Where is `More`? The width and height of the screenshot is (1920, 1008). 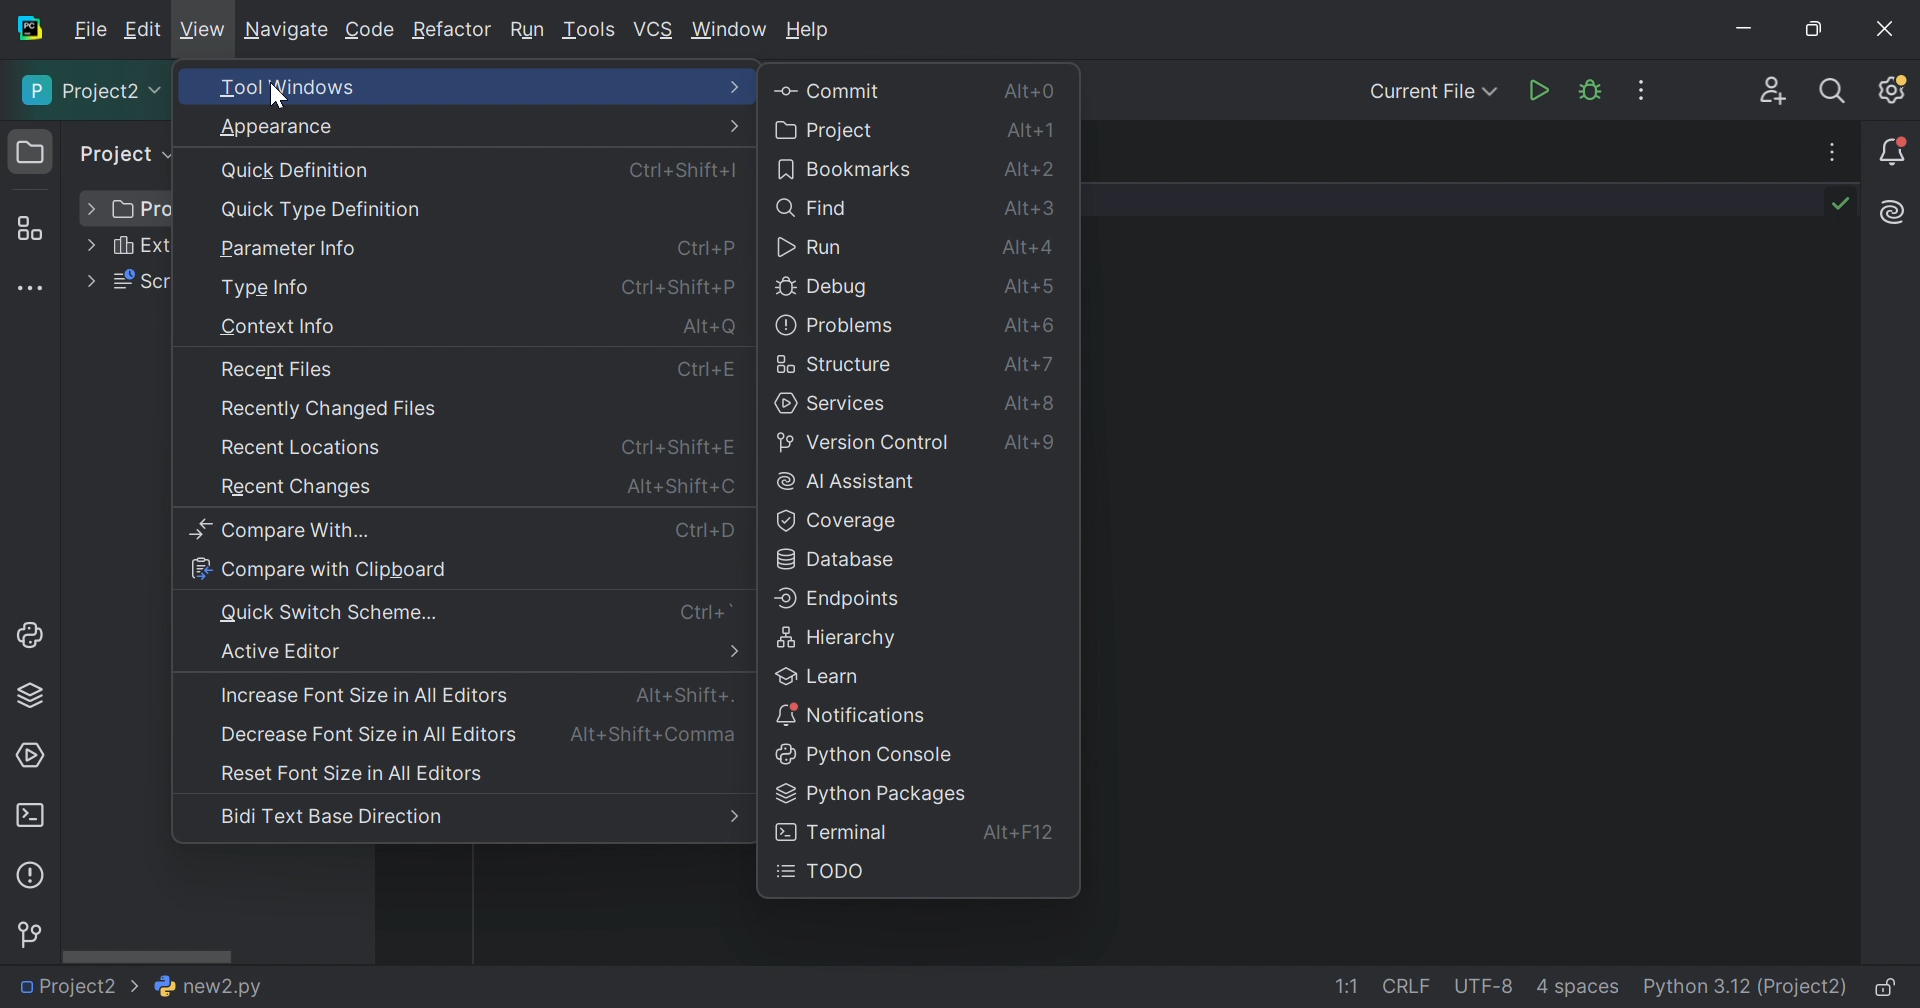
More is located at coordinates (90, 282).